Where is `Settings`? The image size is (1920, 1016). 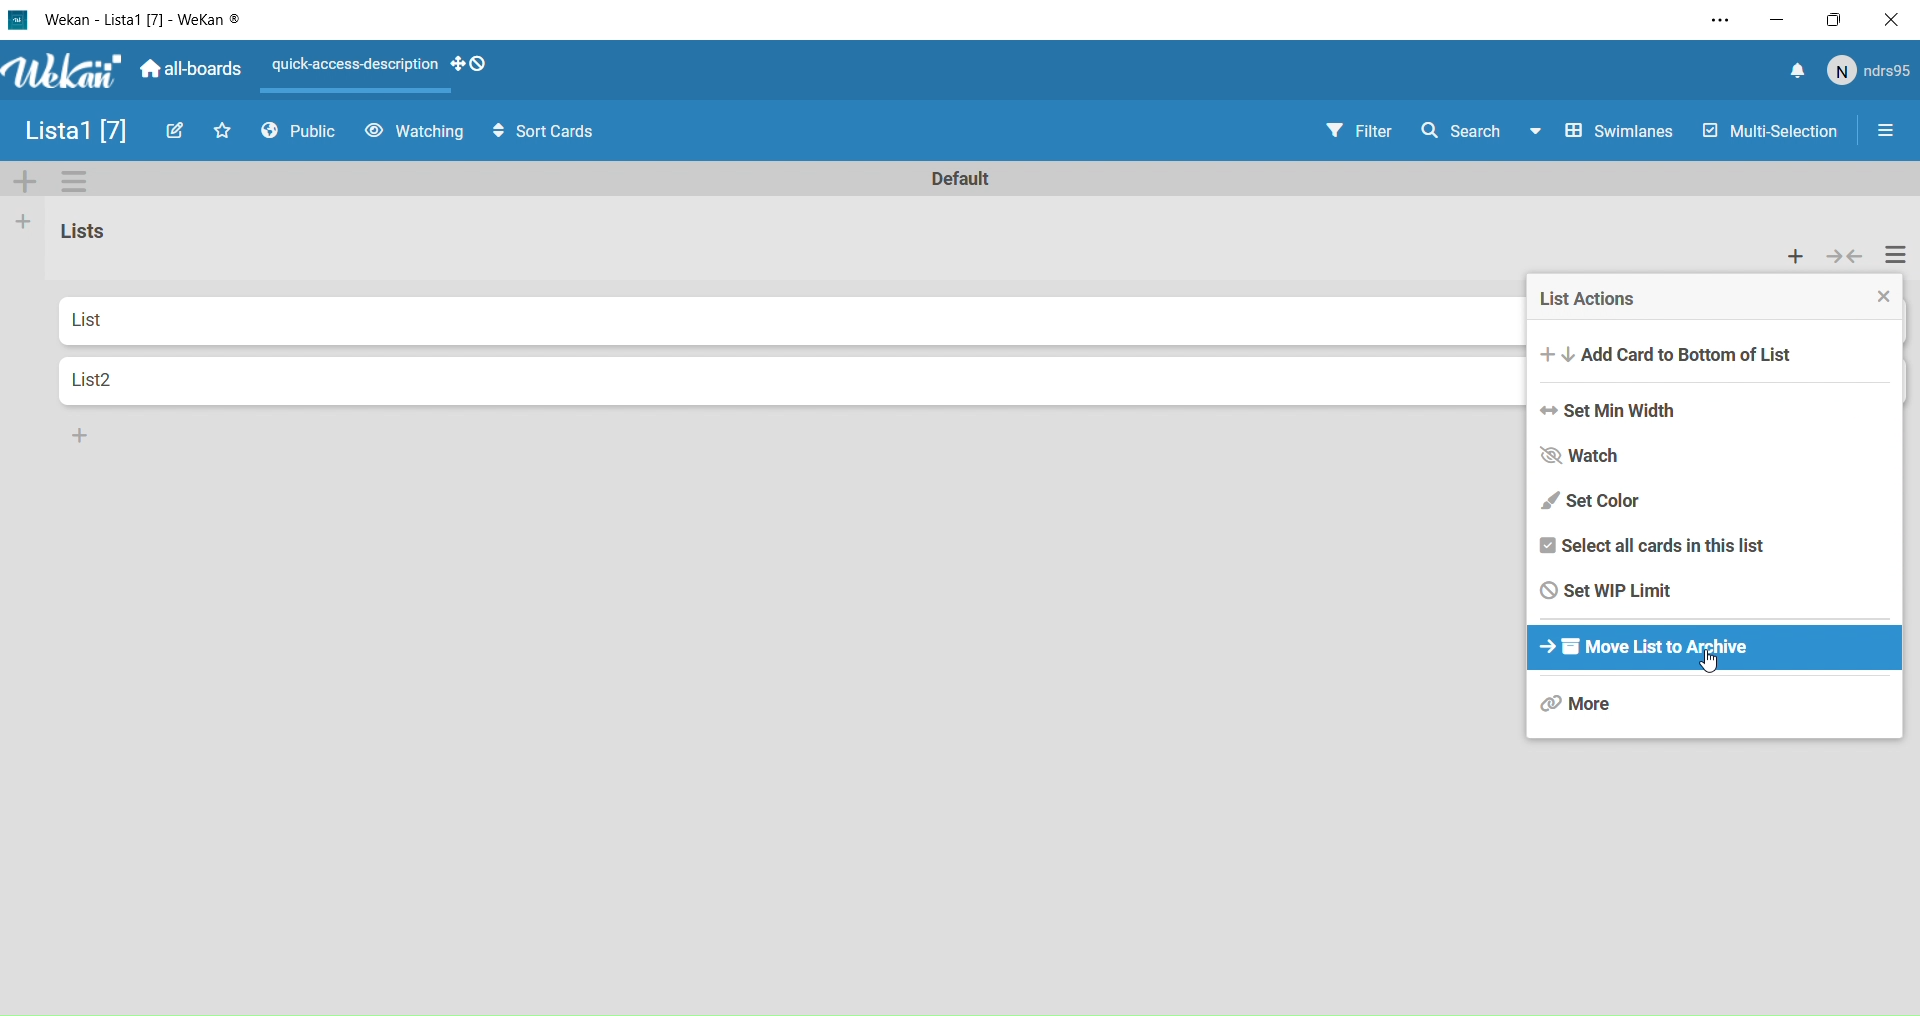
Settings is located at coordinates (81, 182).